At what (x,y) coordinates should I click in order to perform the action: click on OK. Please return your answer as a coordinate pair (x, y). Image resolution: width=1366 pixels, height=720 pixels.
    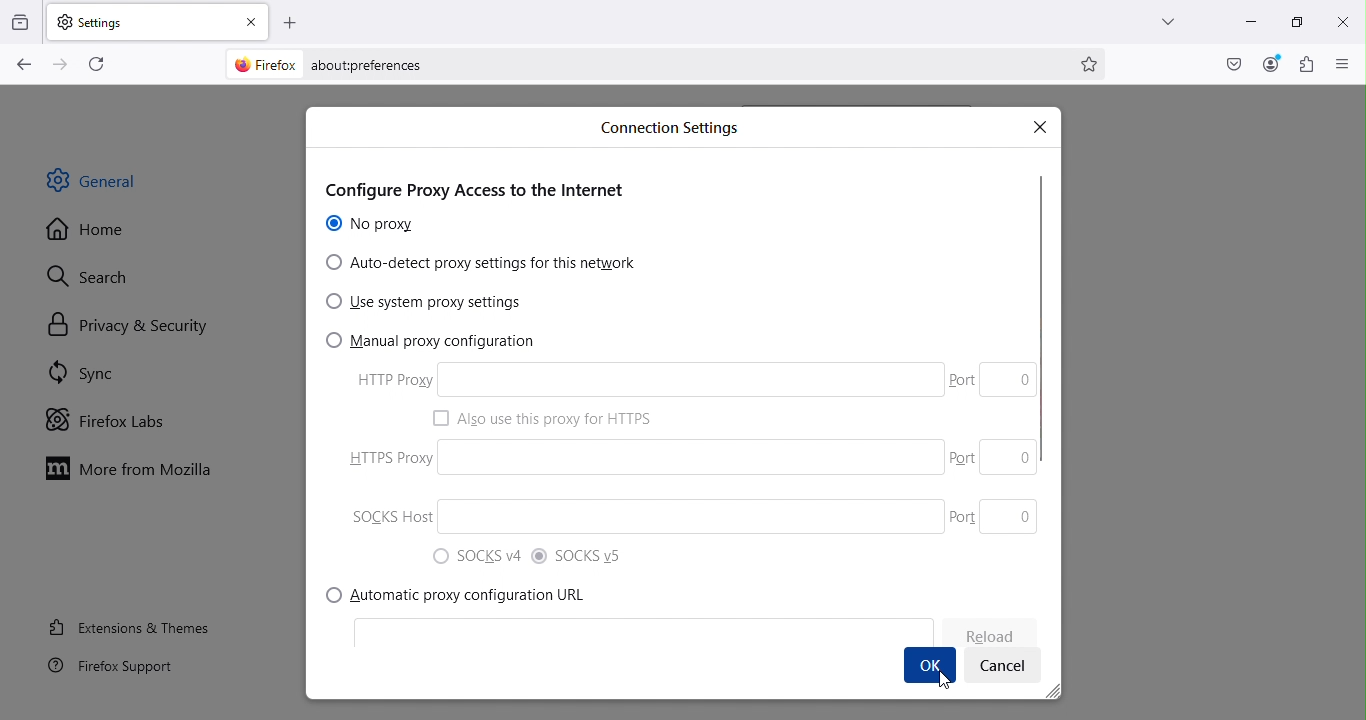
    Looking at the image, I should click on (931, 667).